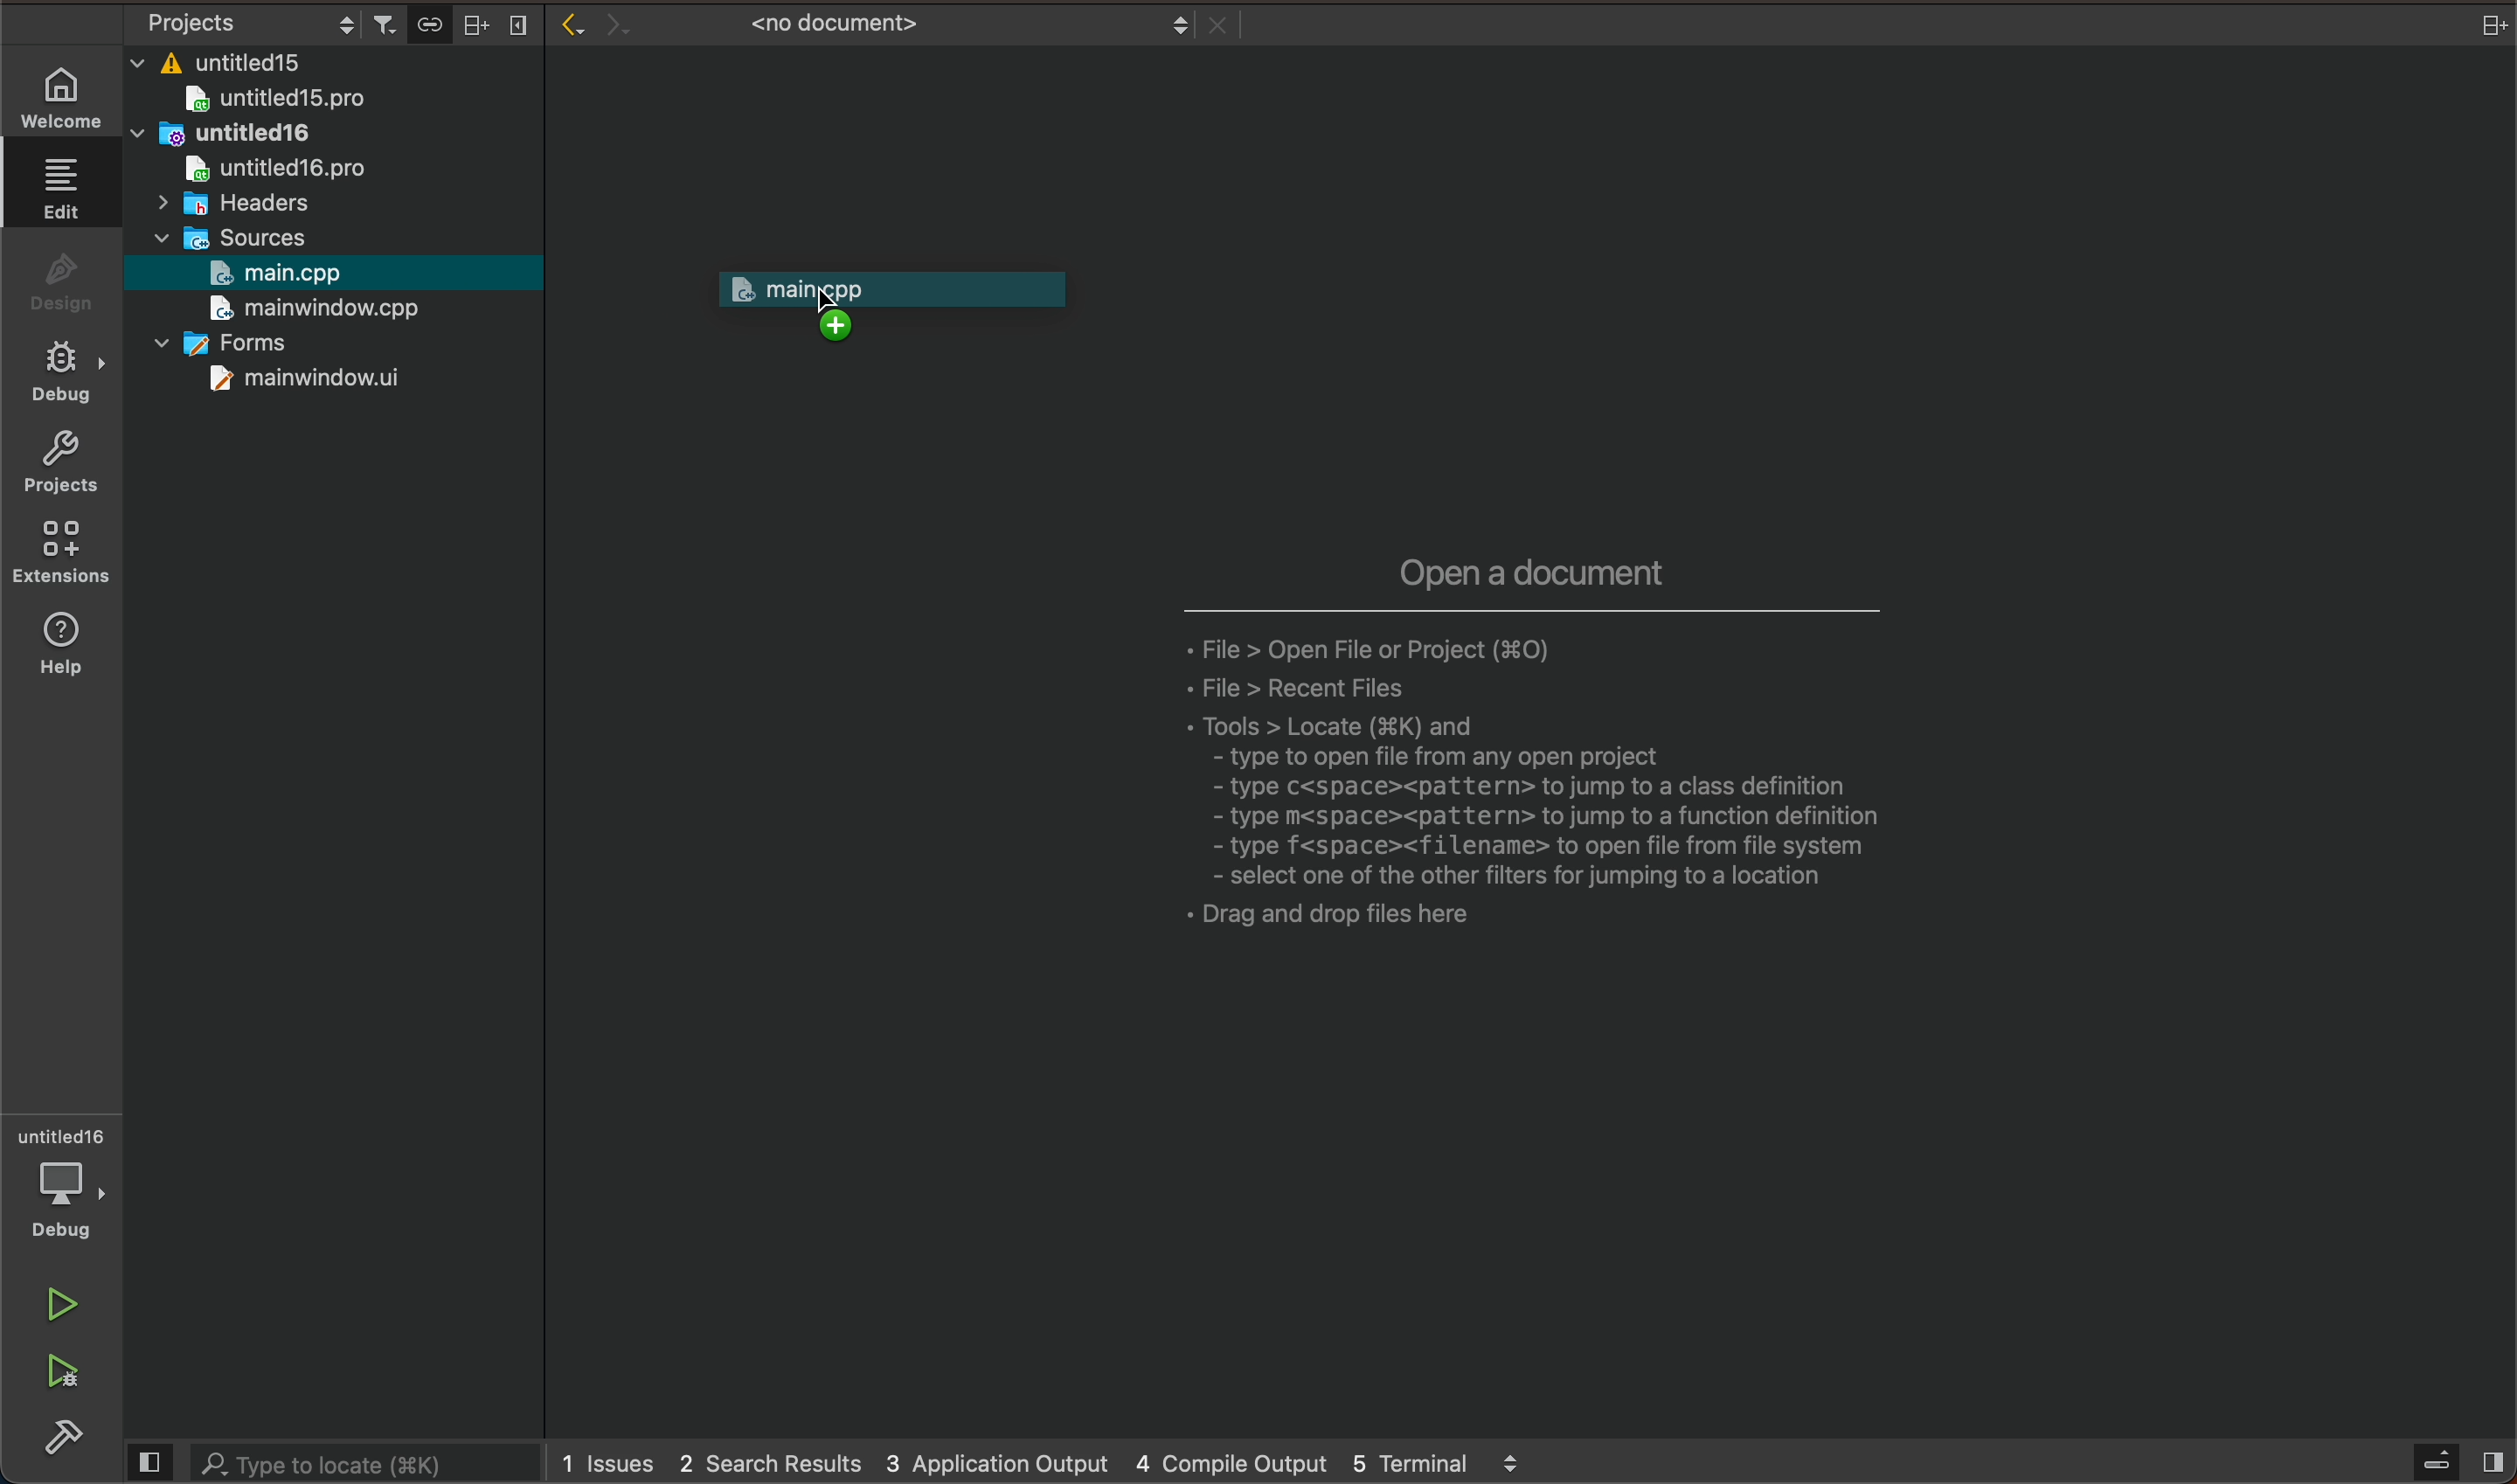  Describe the element at coordinates (57, 188) in the screenshot. I see `edit` at that location.